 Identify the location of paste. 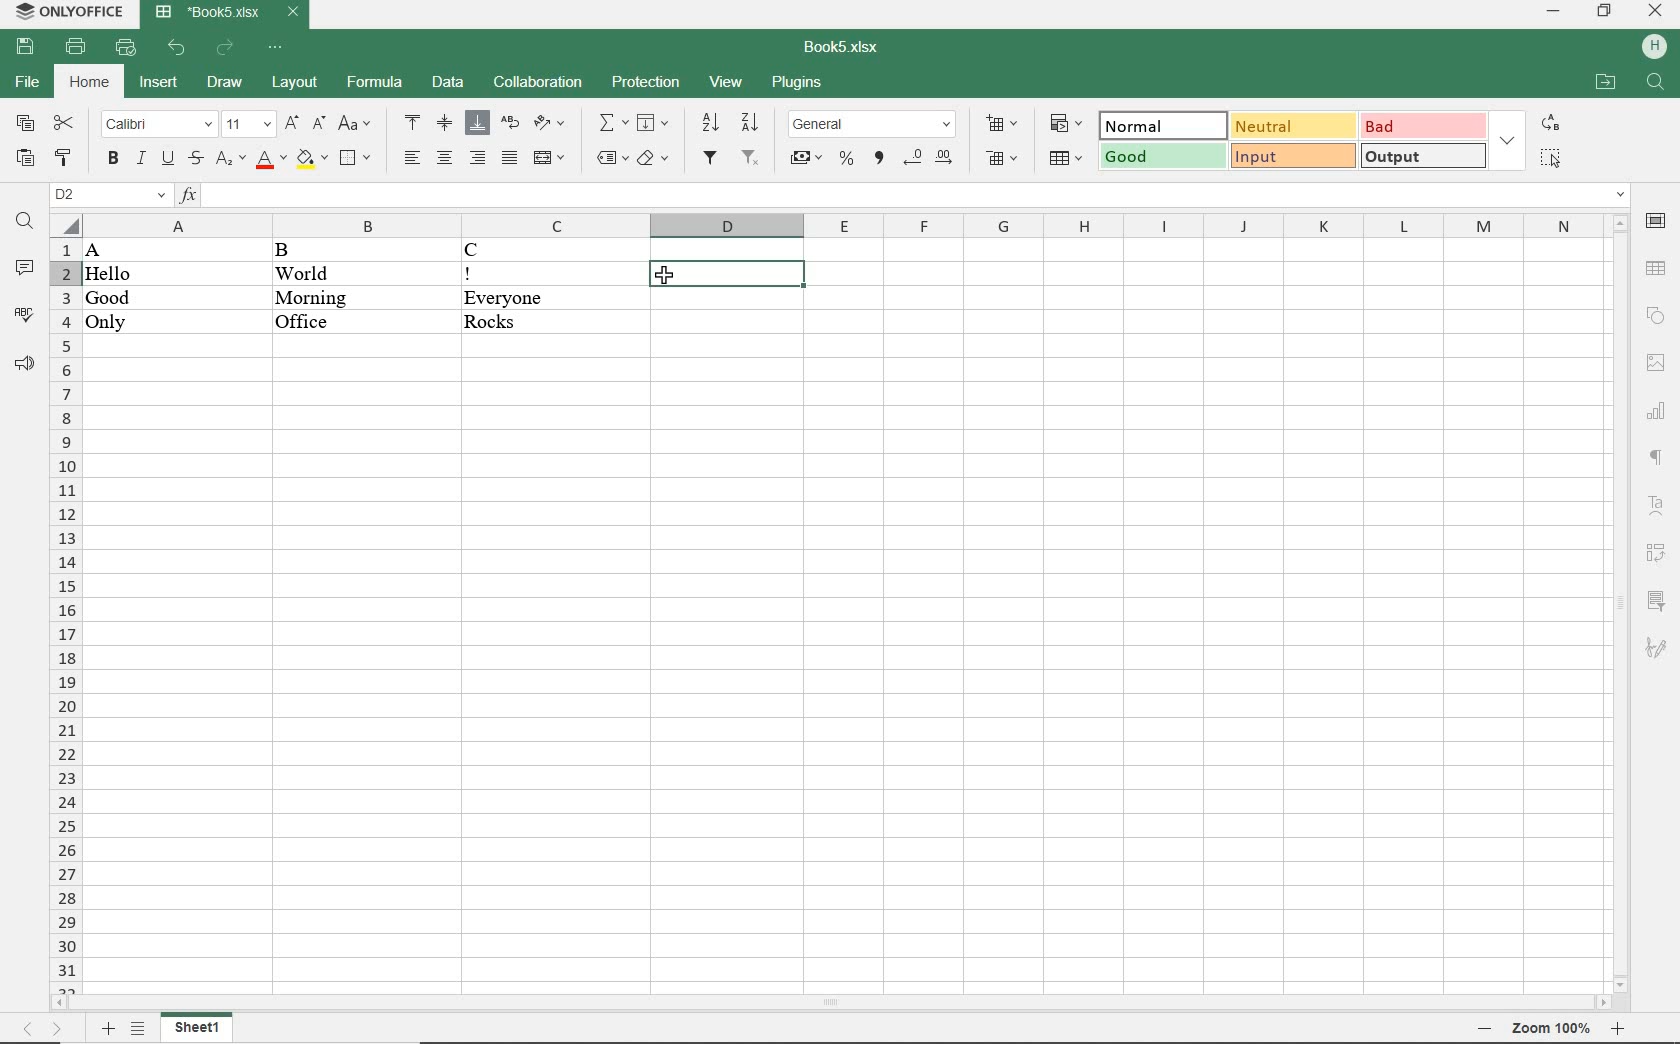
(24, 160).